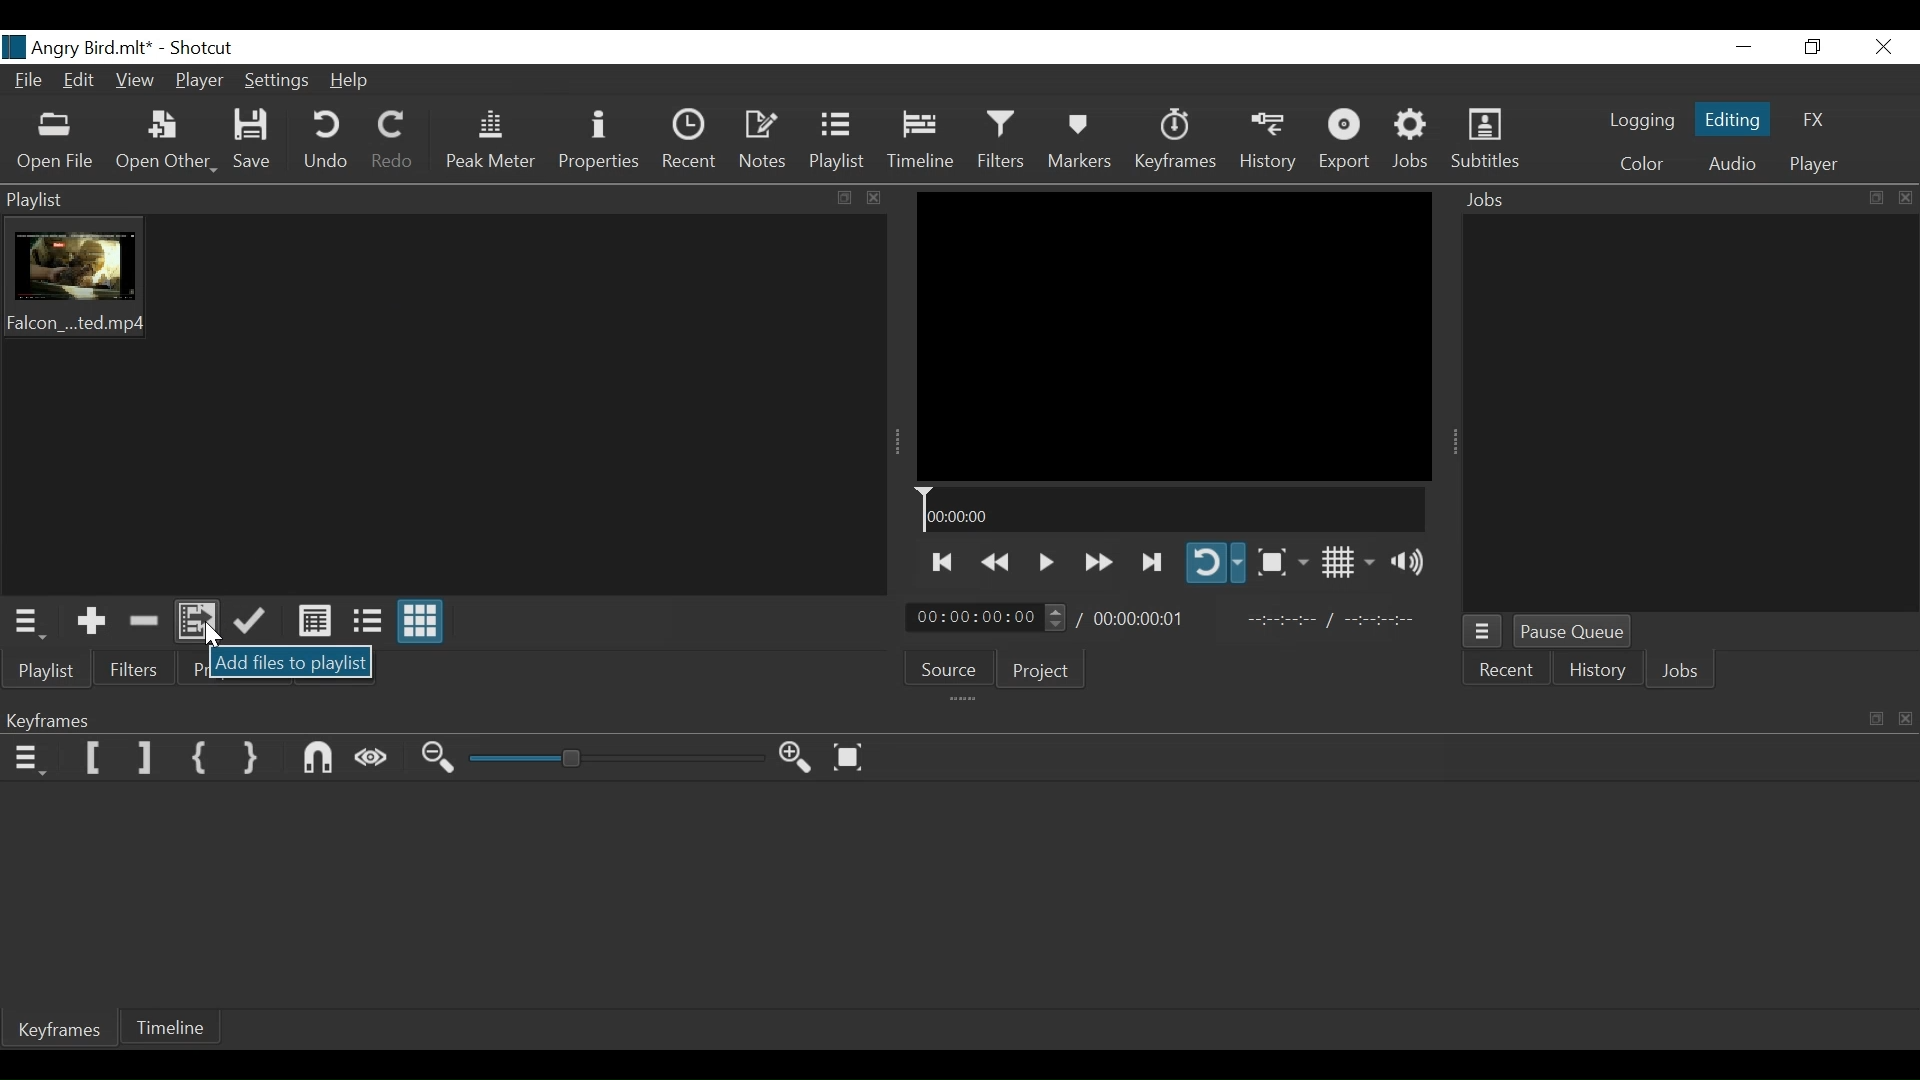 The image size is (1920, 1080). Describe the element at coordinates (82, 81) in the screenshot. I see `Edit` at that location.